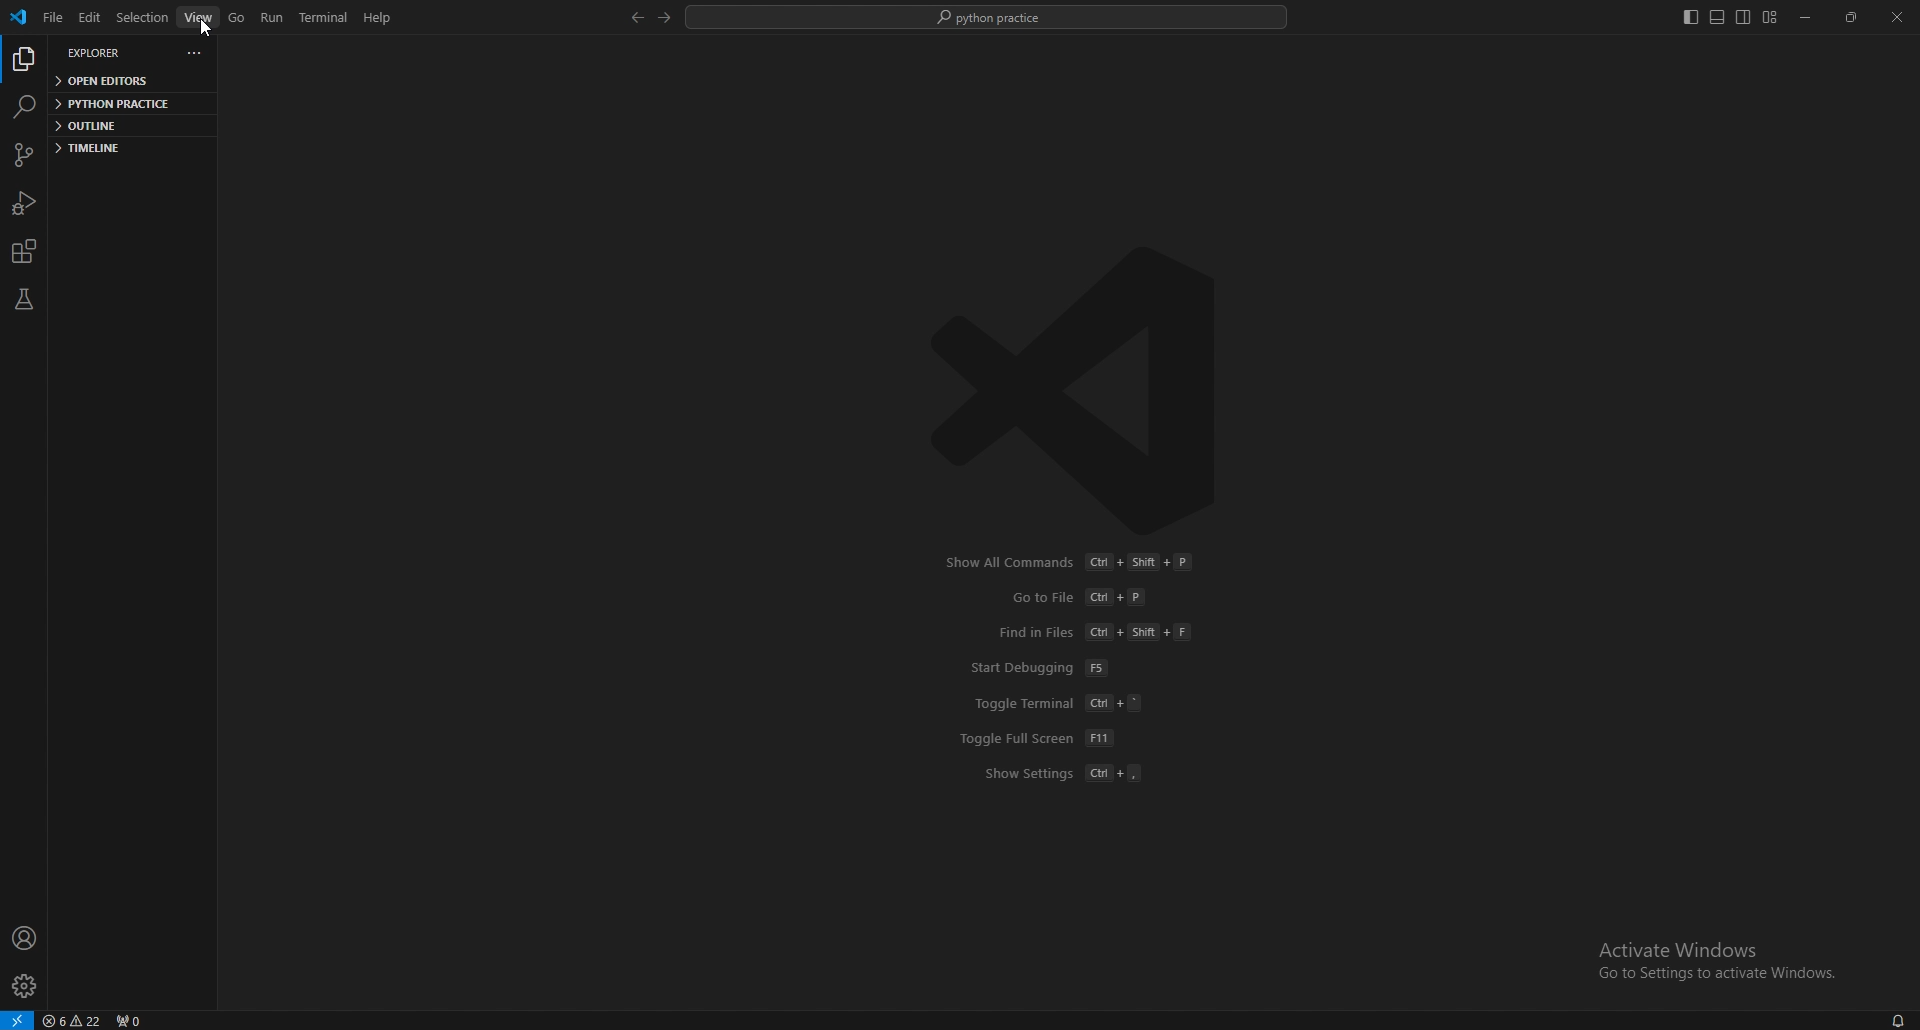  Describe the element at coordinates (1895, 17) in the screenshot. I see `close` at that location.